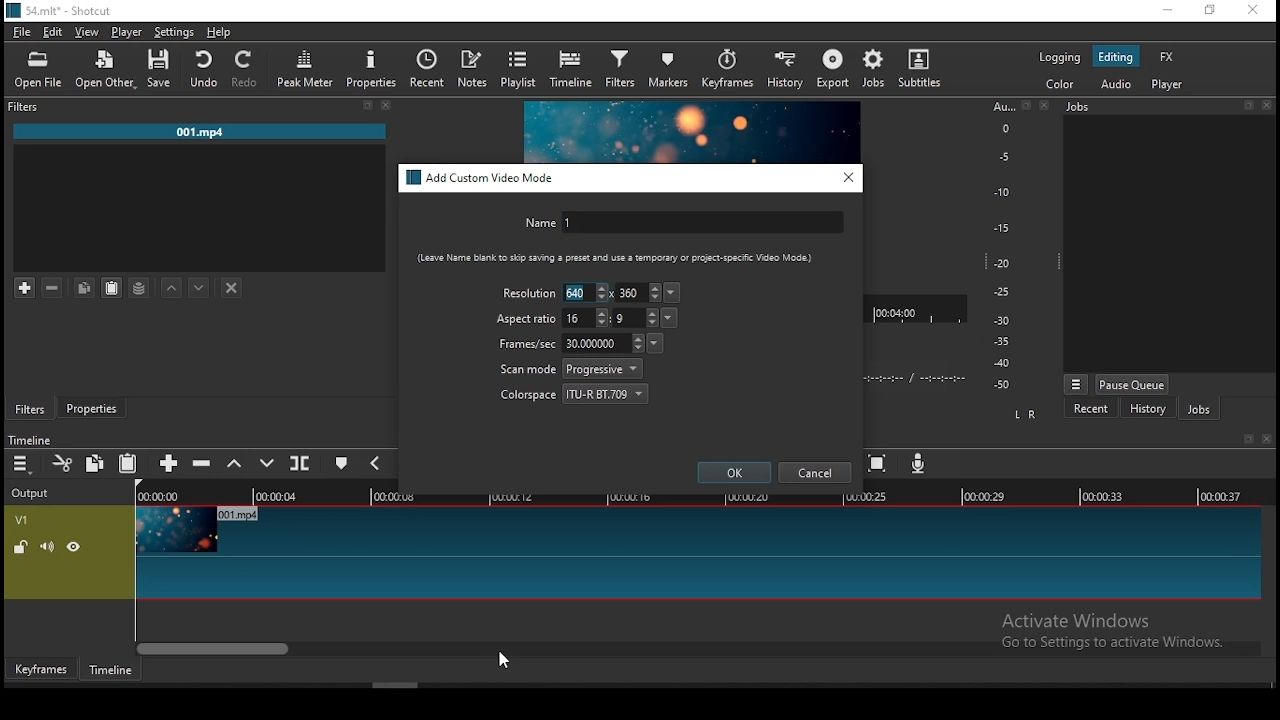 This screenshot has height=720, width=1280. What do you see at coordinates (1199, 410) in the screenshot?
I see `jobs` at bounding box center [1199, 410].